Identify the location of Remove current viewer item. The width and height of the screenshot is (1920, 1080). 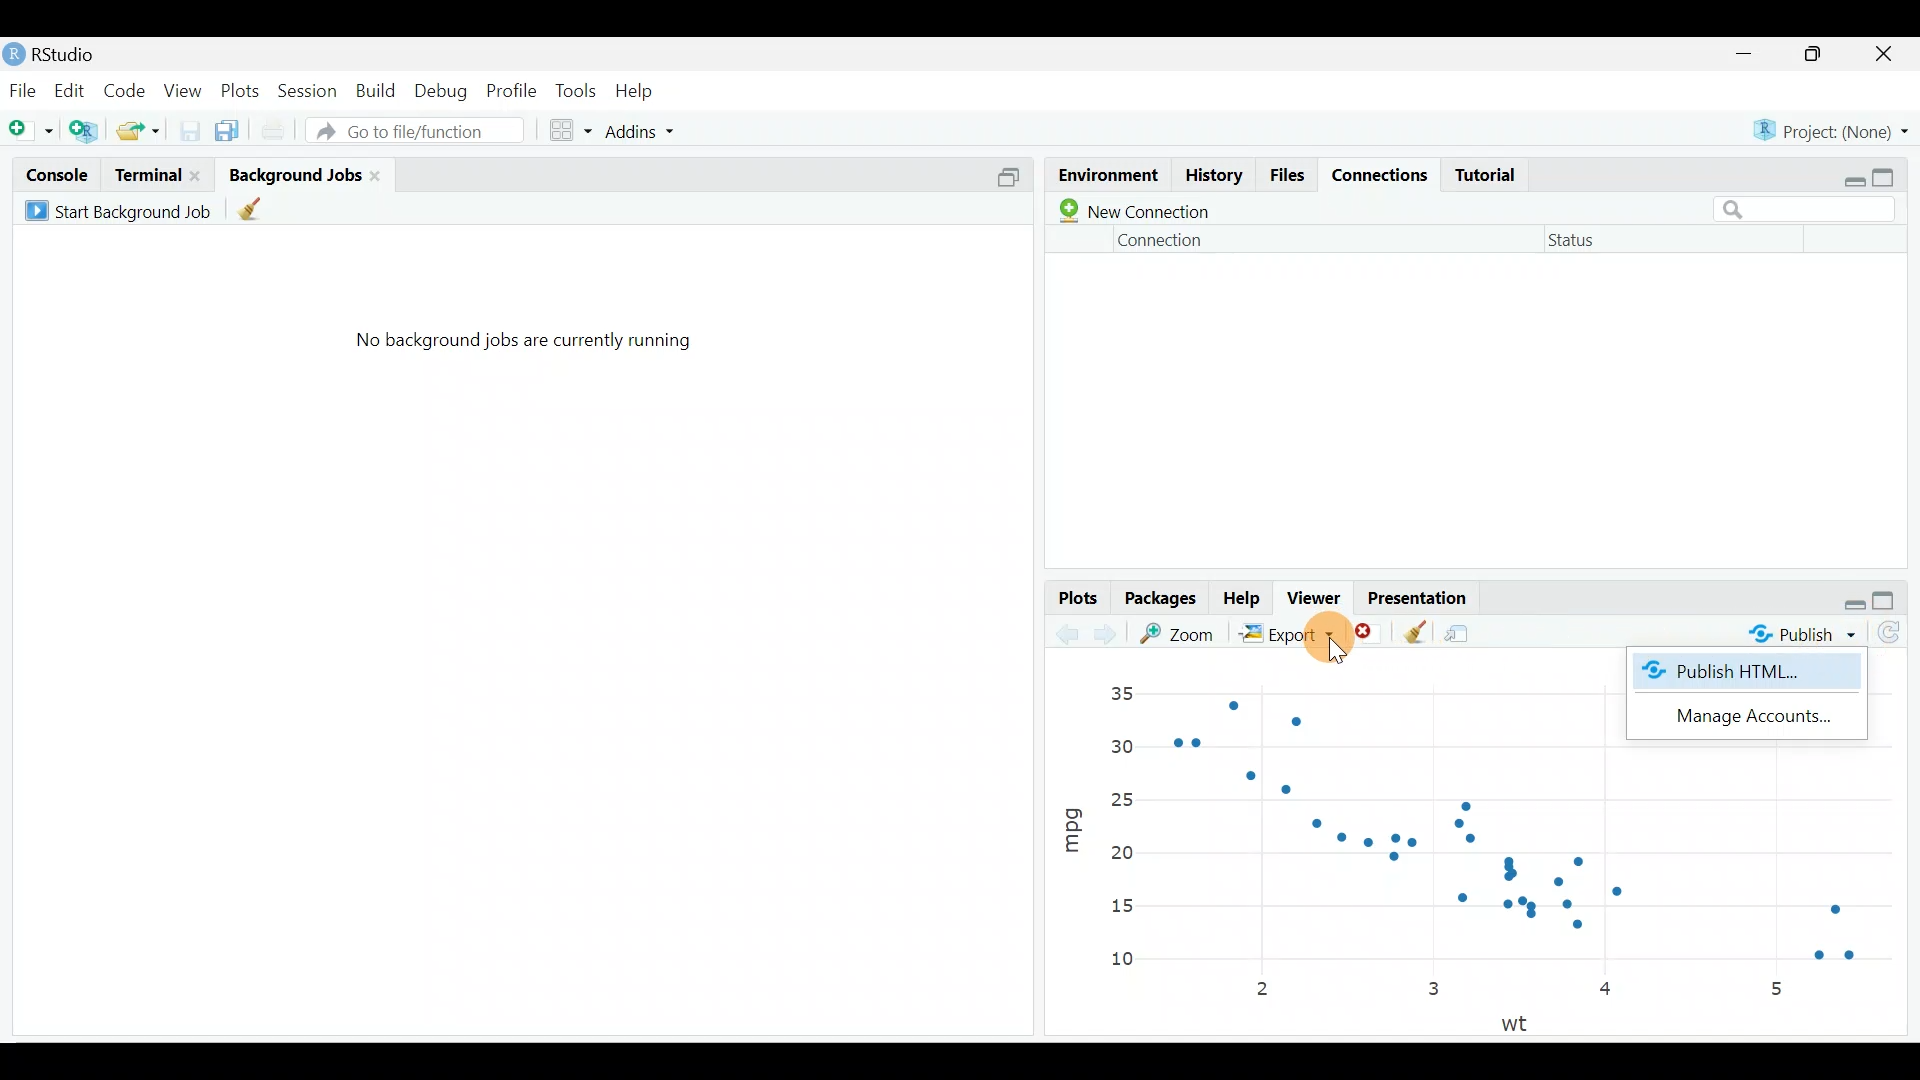
(1370, 633).